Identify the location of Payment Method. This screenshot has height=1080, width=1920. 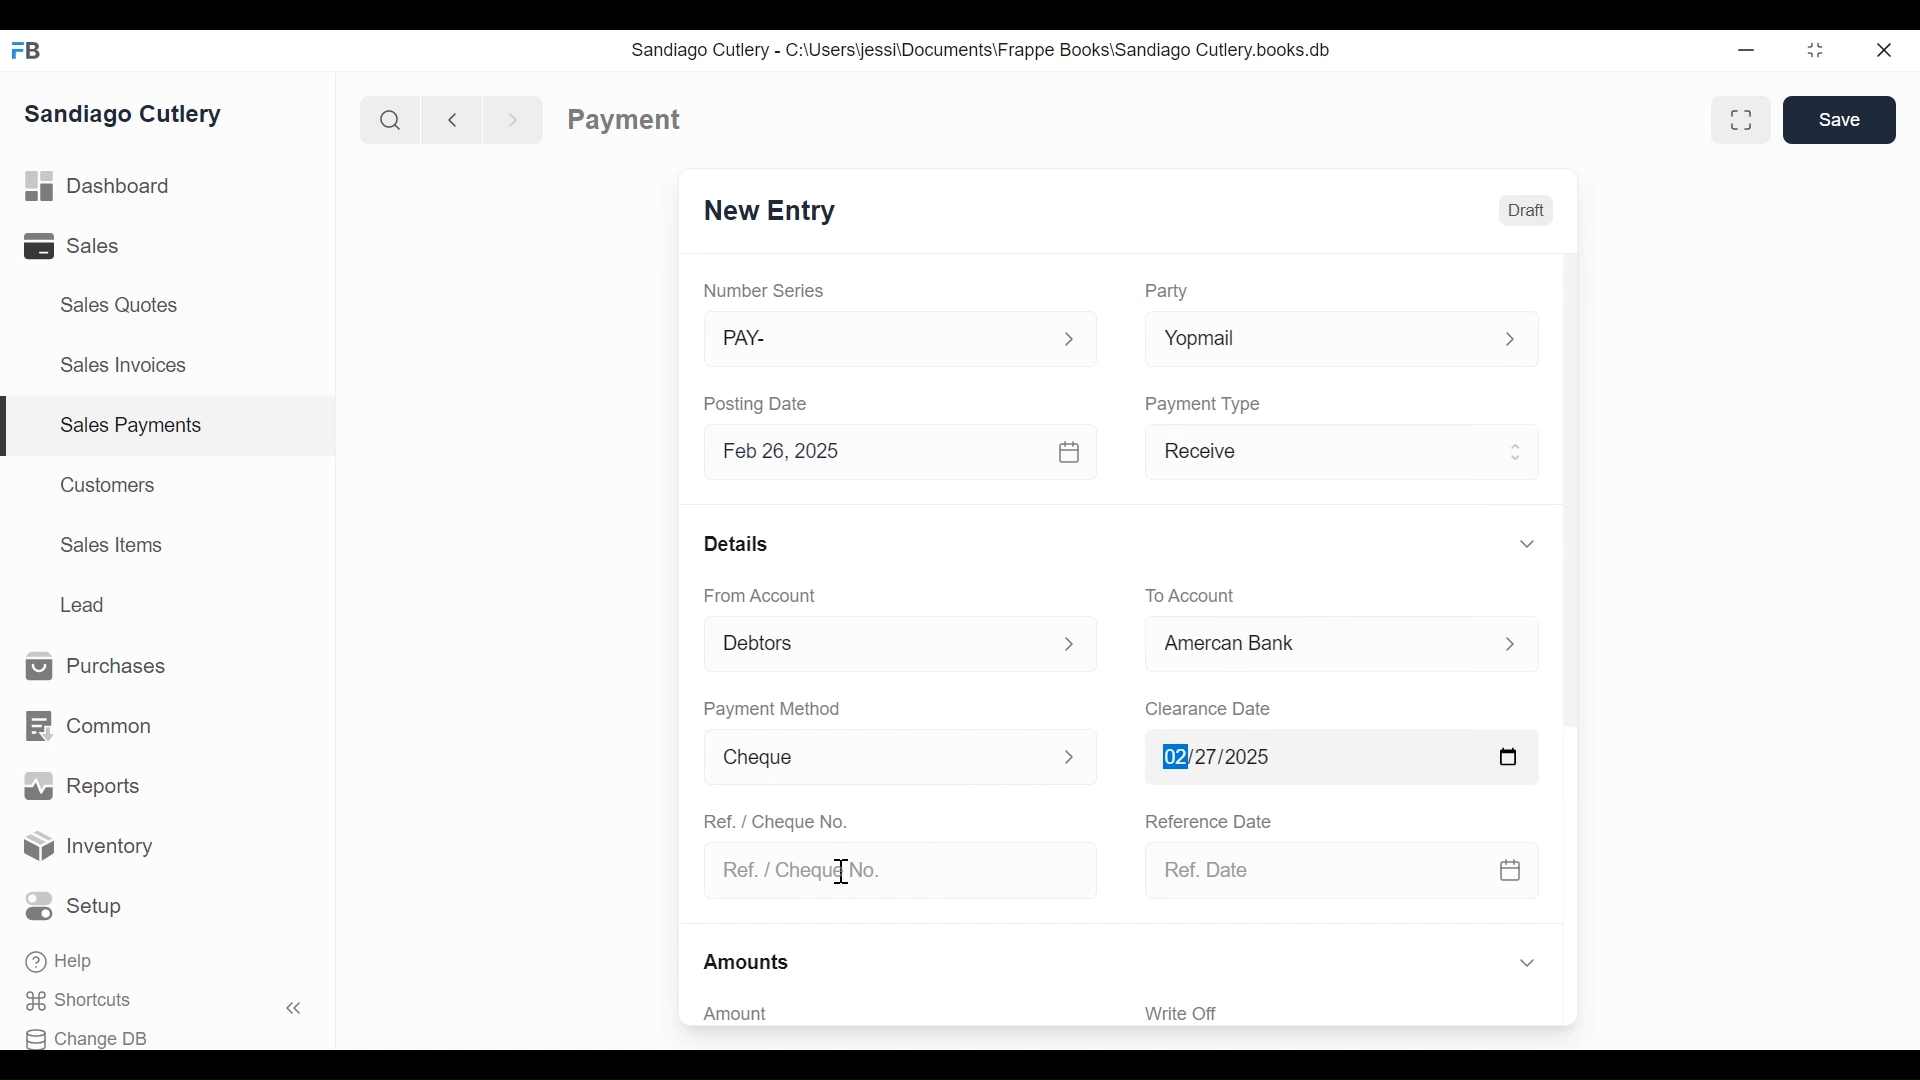
(772, 710).